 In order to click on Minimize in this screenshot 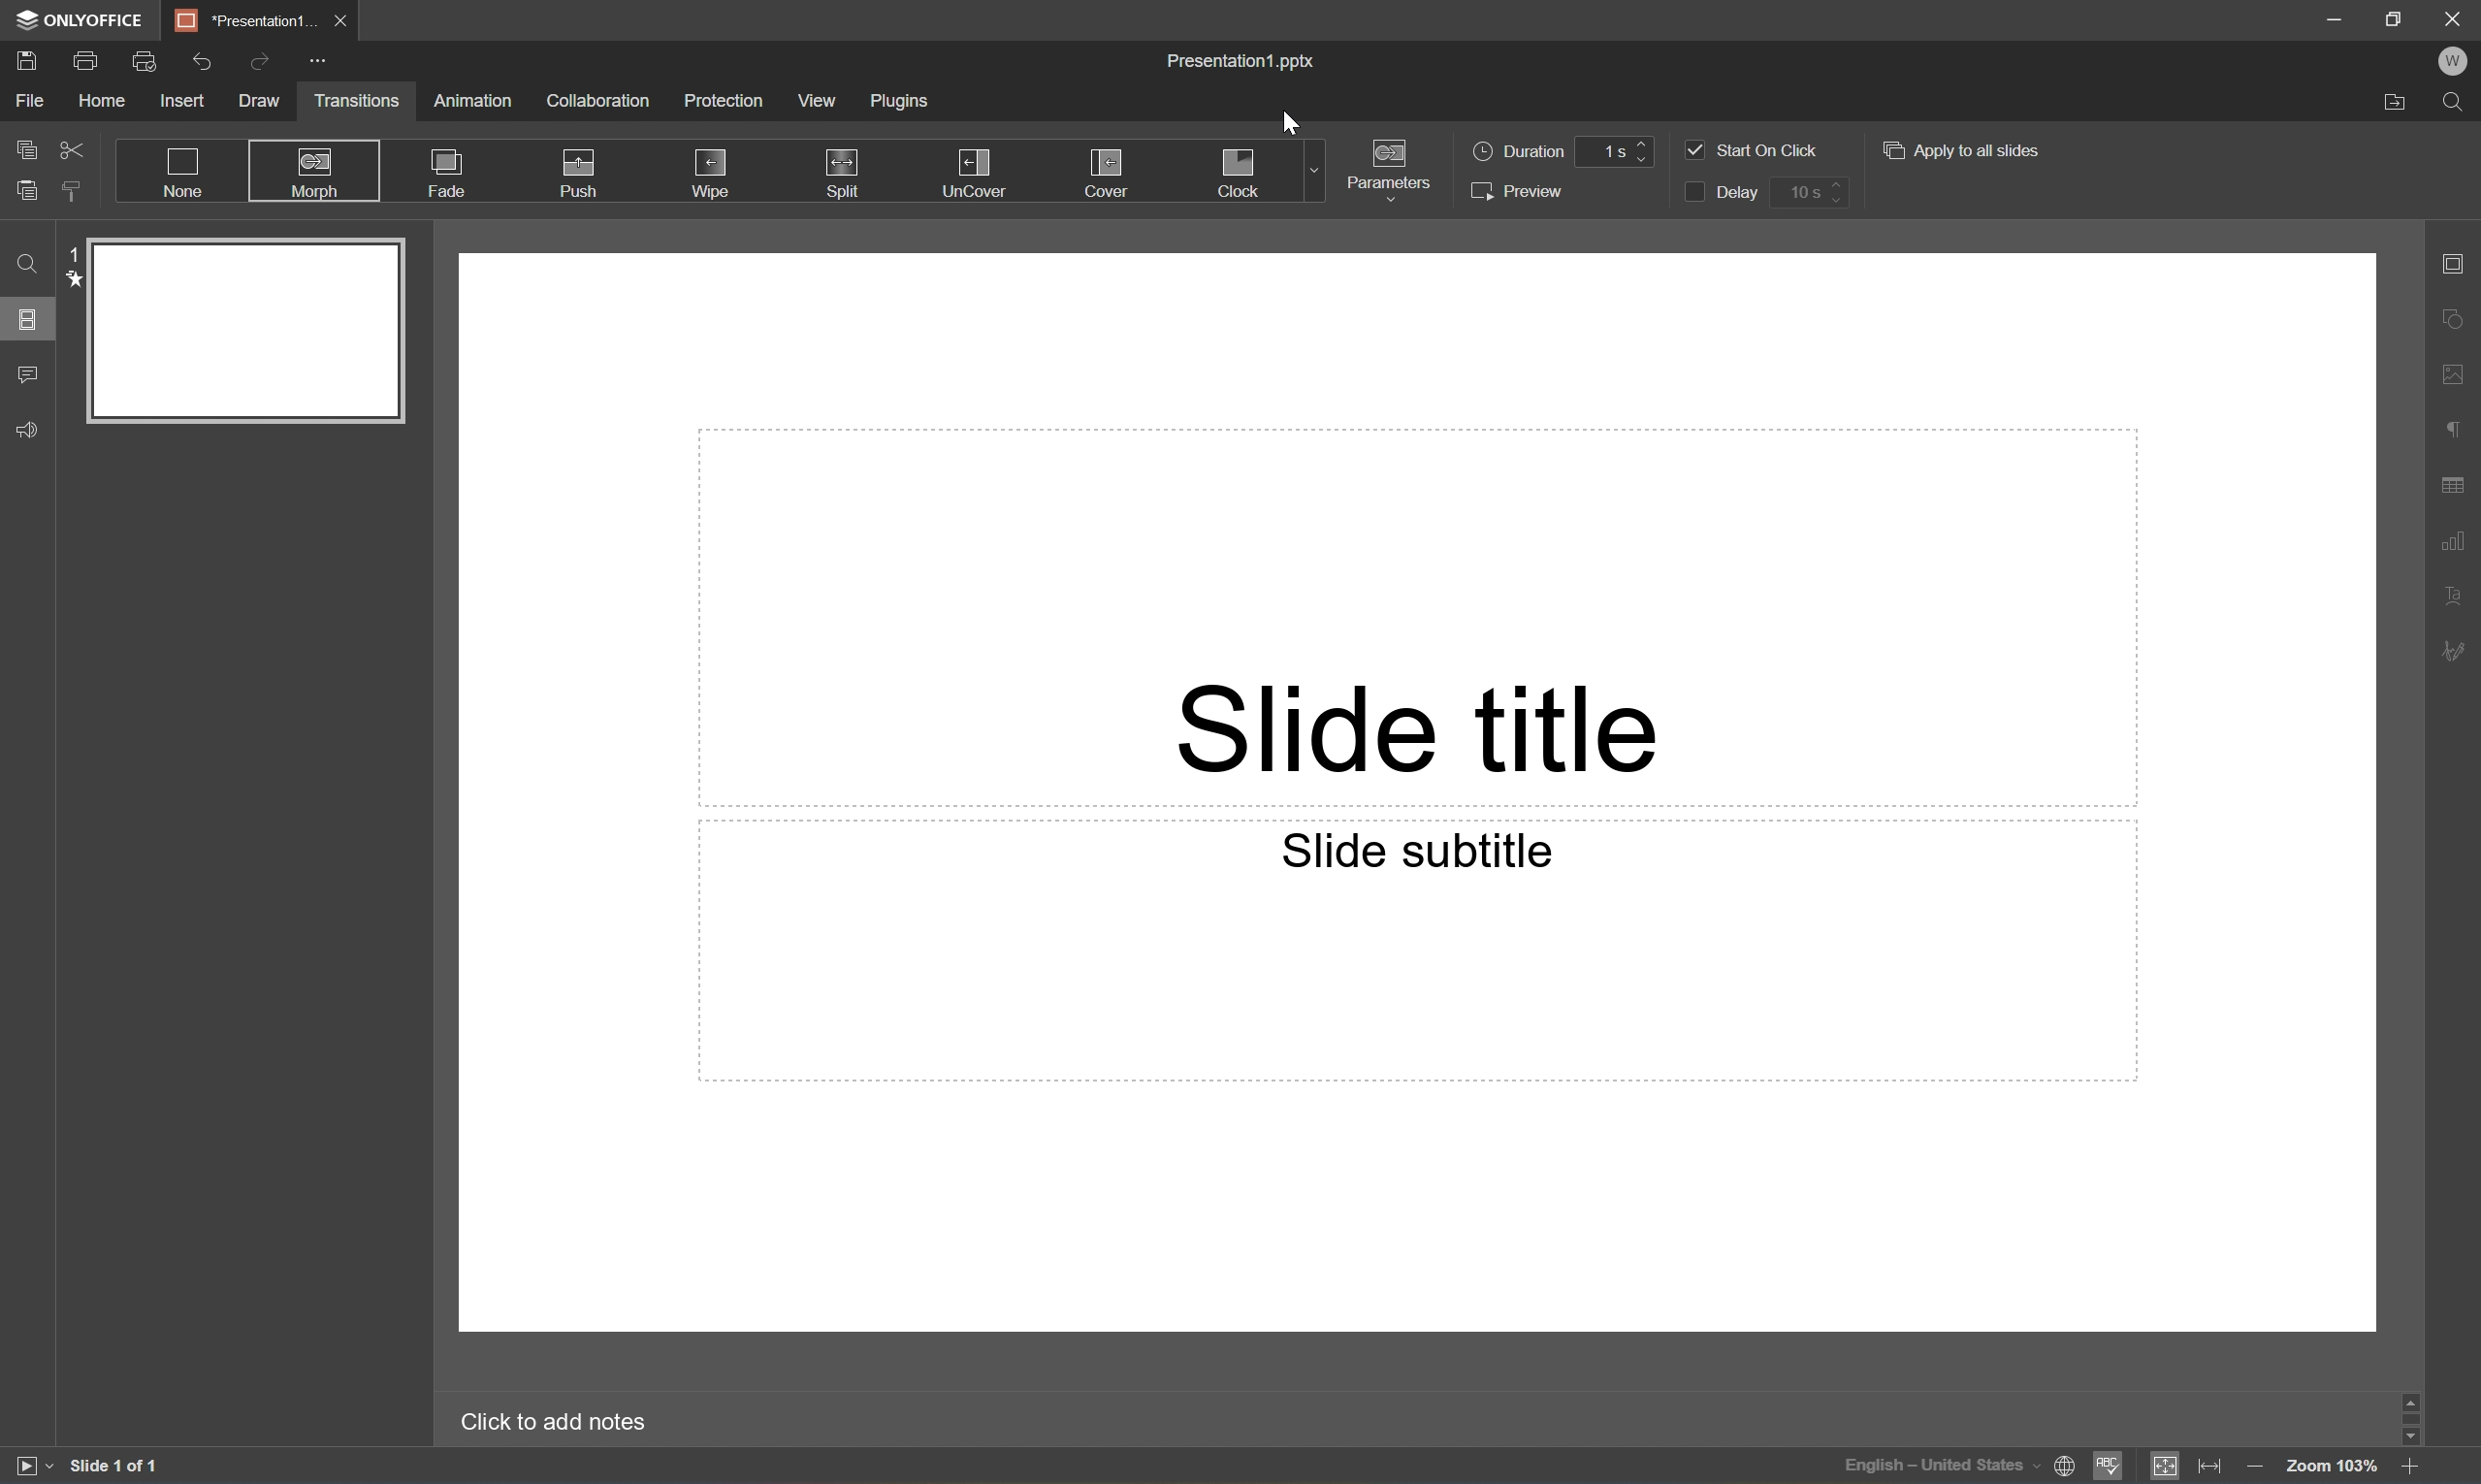, I will do `click(2329, 23)`.